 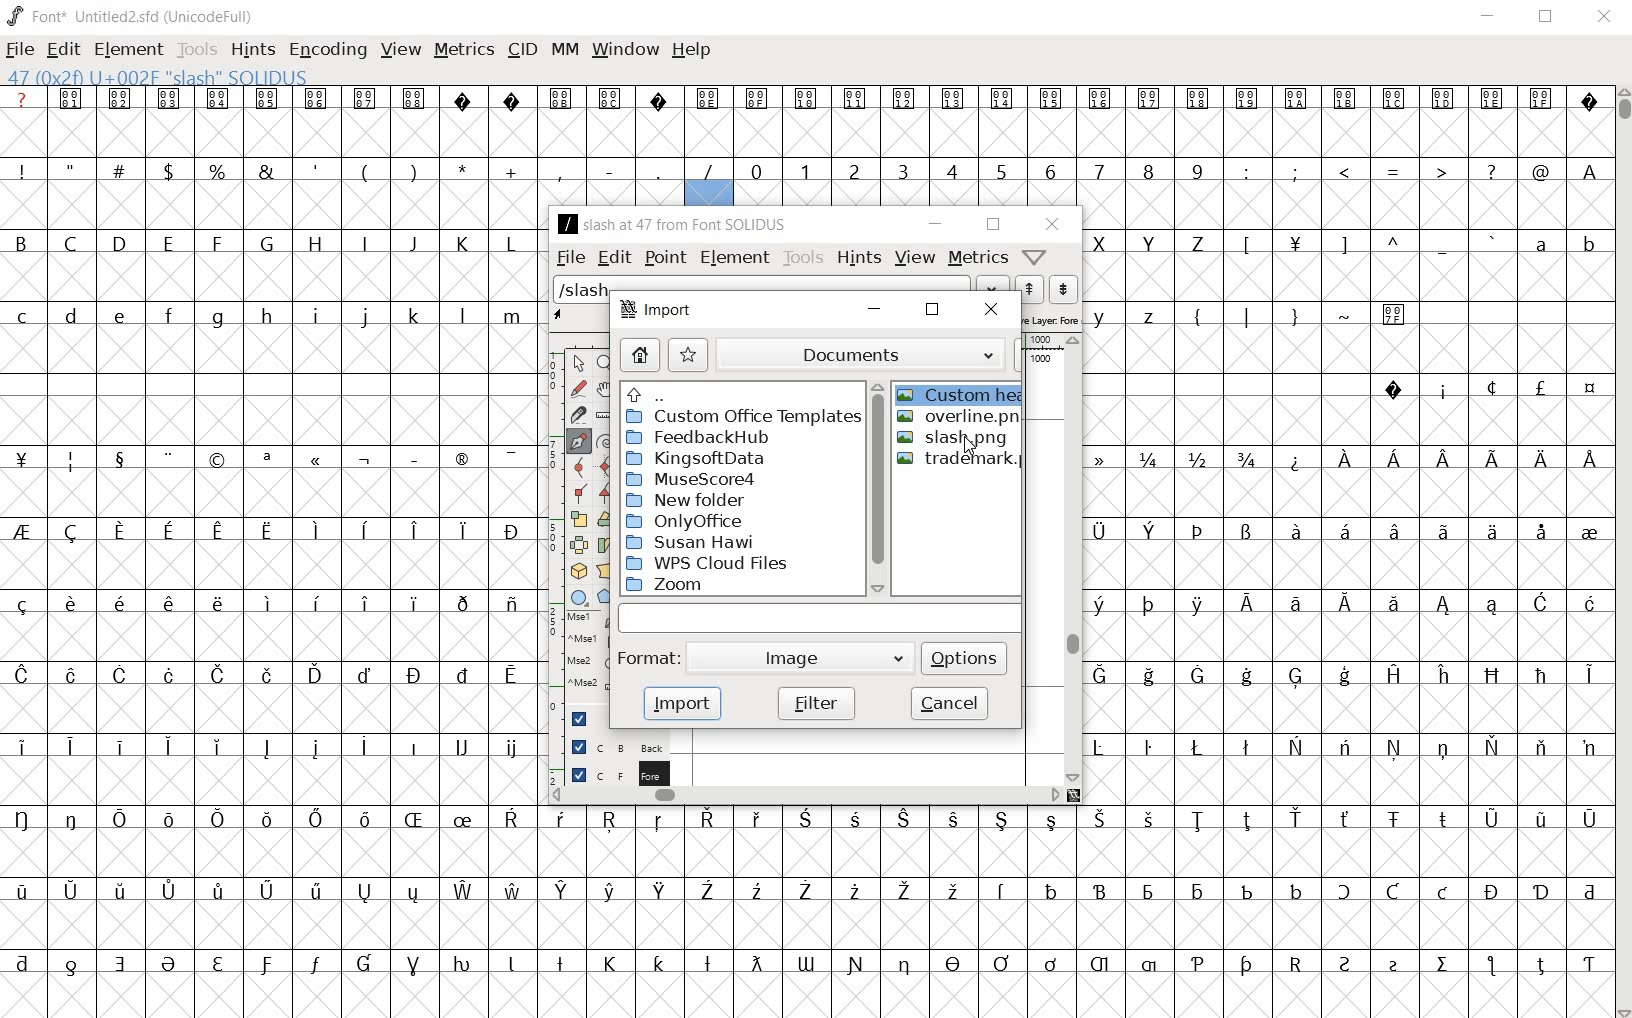 I want to click on KingsoftData, so click(x=696, y=459).